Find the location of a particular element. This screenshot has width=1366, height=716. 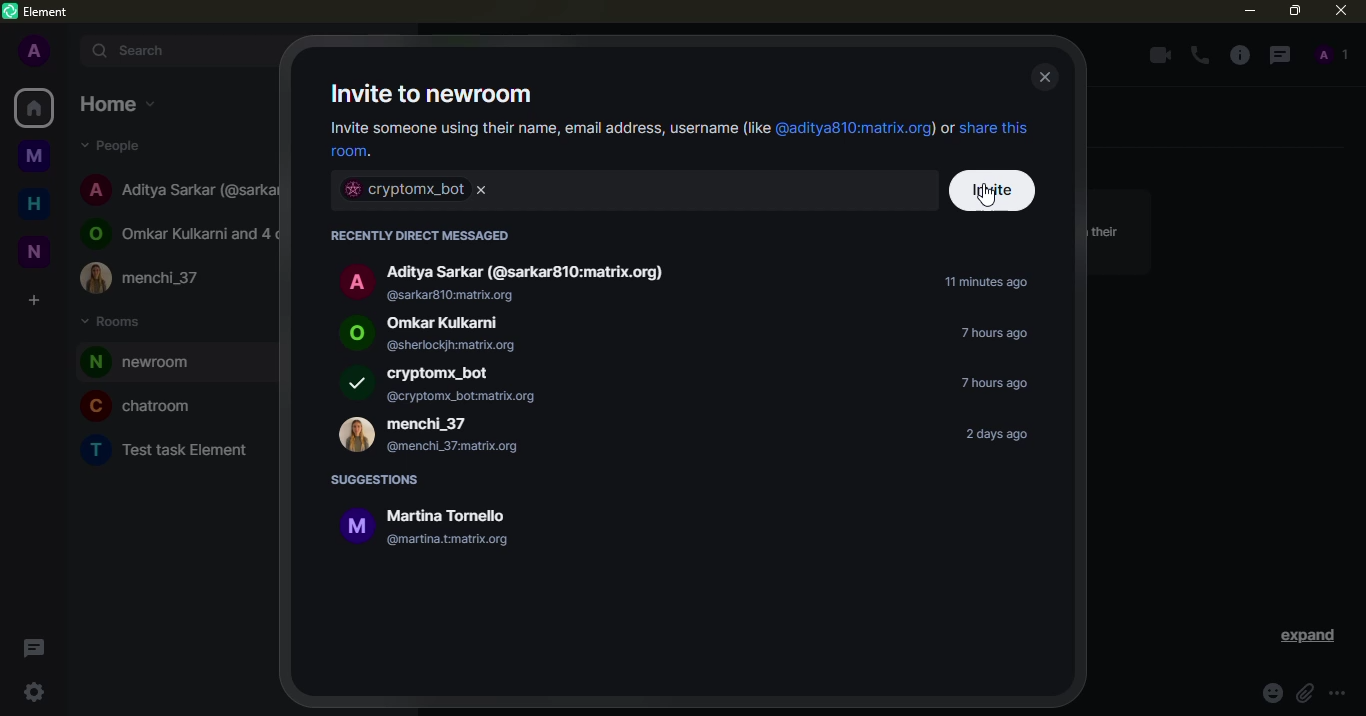

minimize is located at coordinates (1246, 12).